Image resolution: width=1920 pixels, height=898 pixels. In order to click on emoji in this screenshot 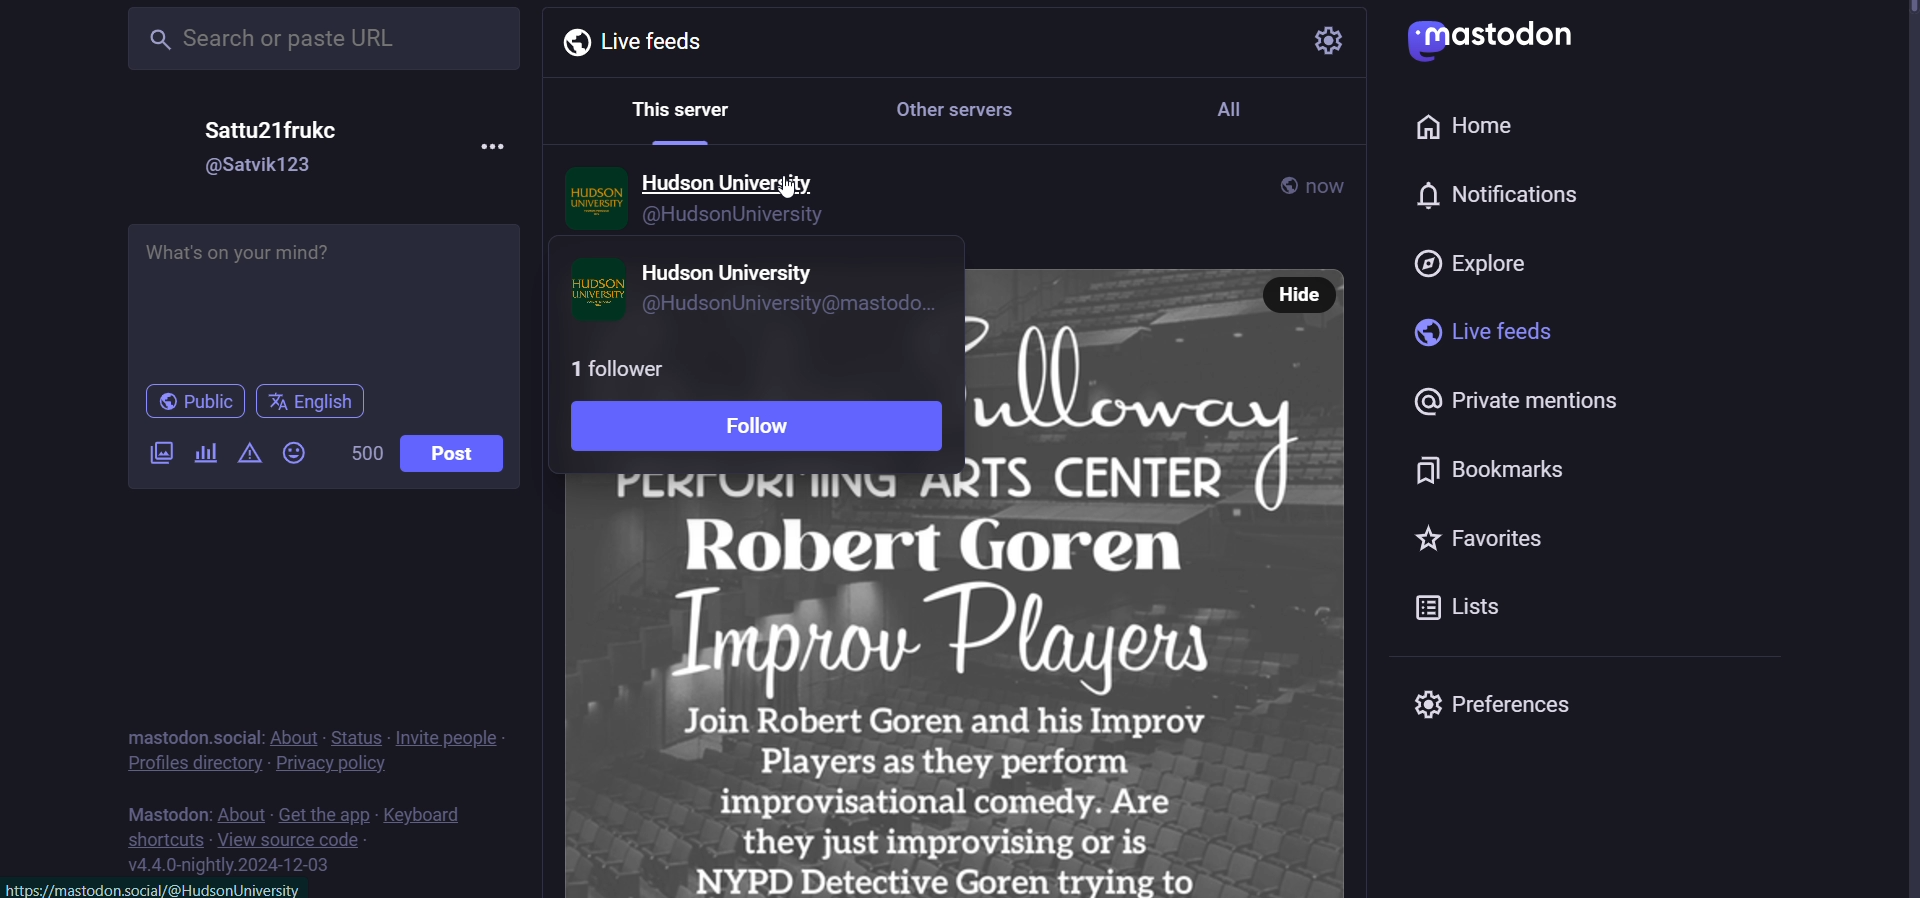, I will do `click(293, 455)`.